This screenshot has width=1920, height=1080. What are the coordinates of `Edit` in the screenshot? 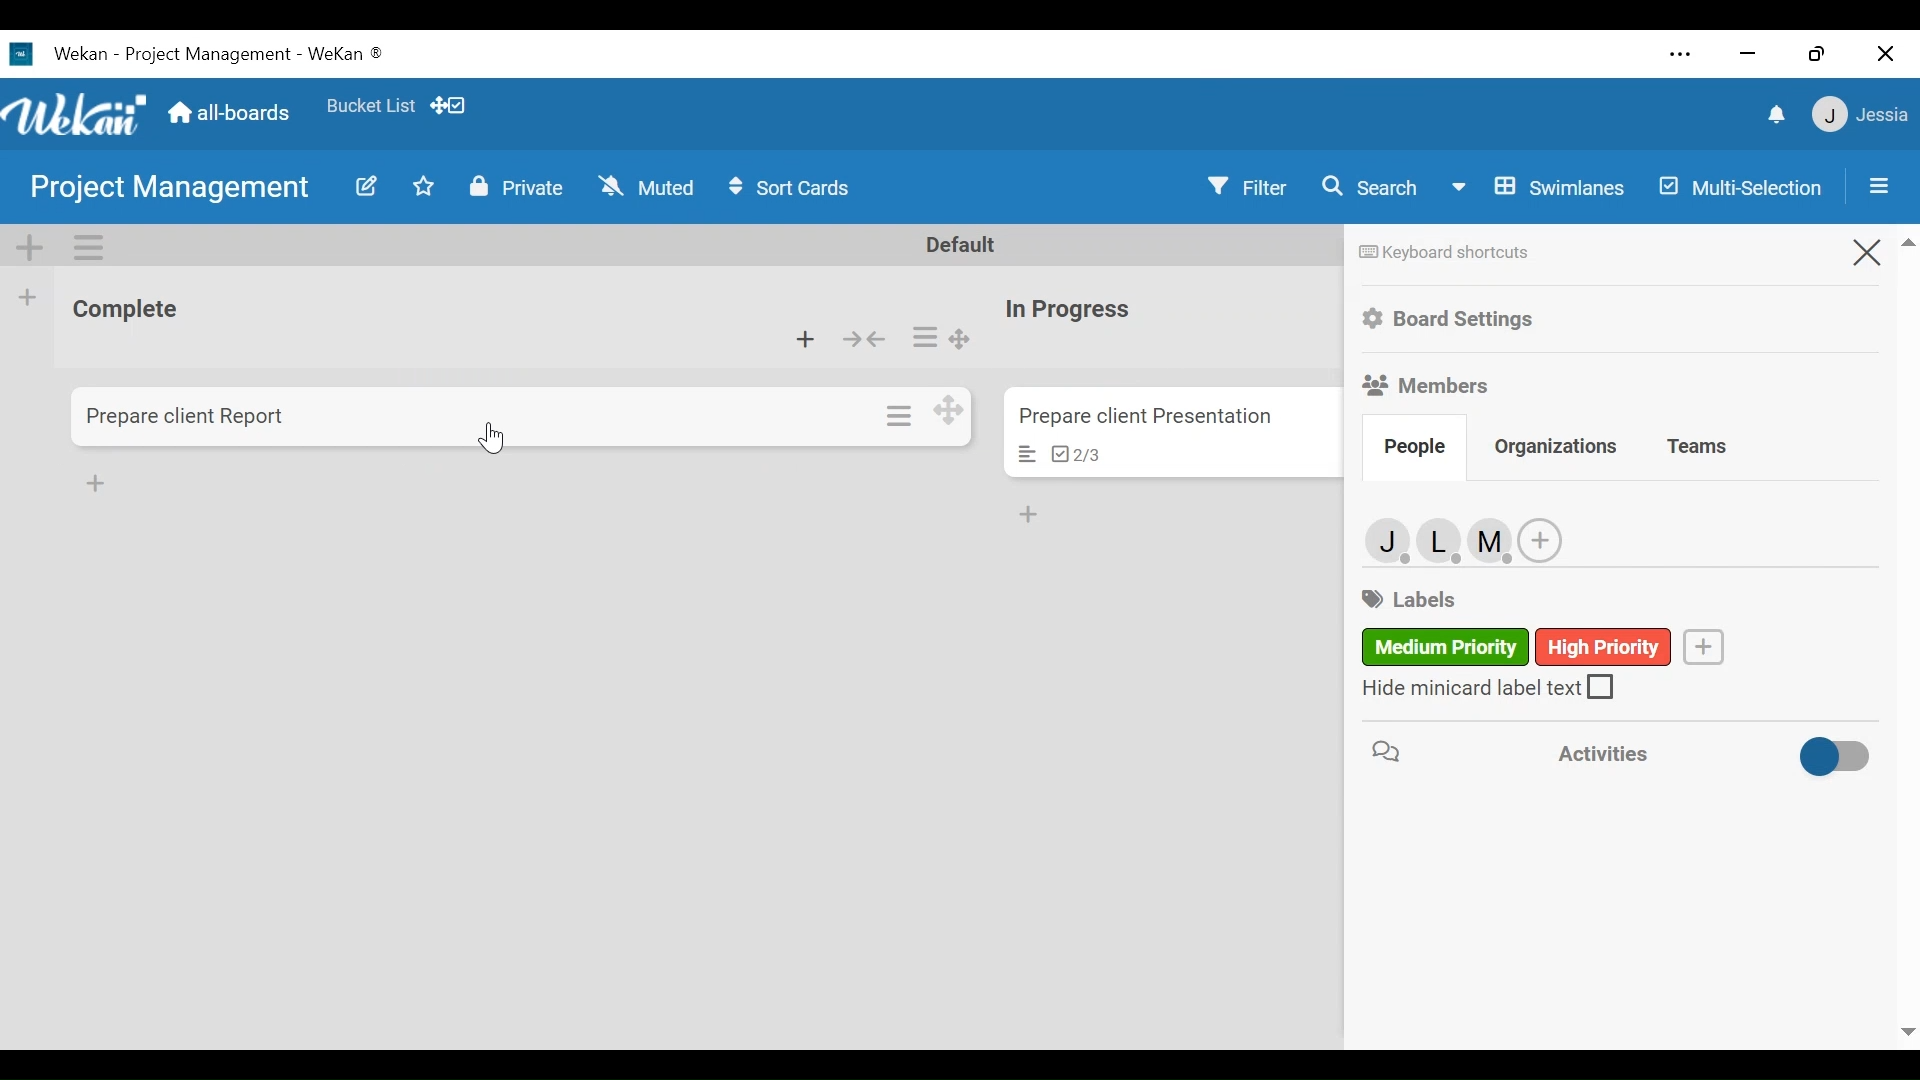 It's located at (368, 188).